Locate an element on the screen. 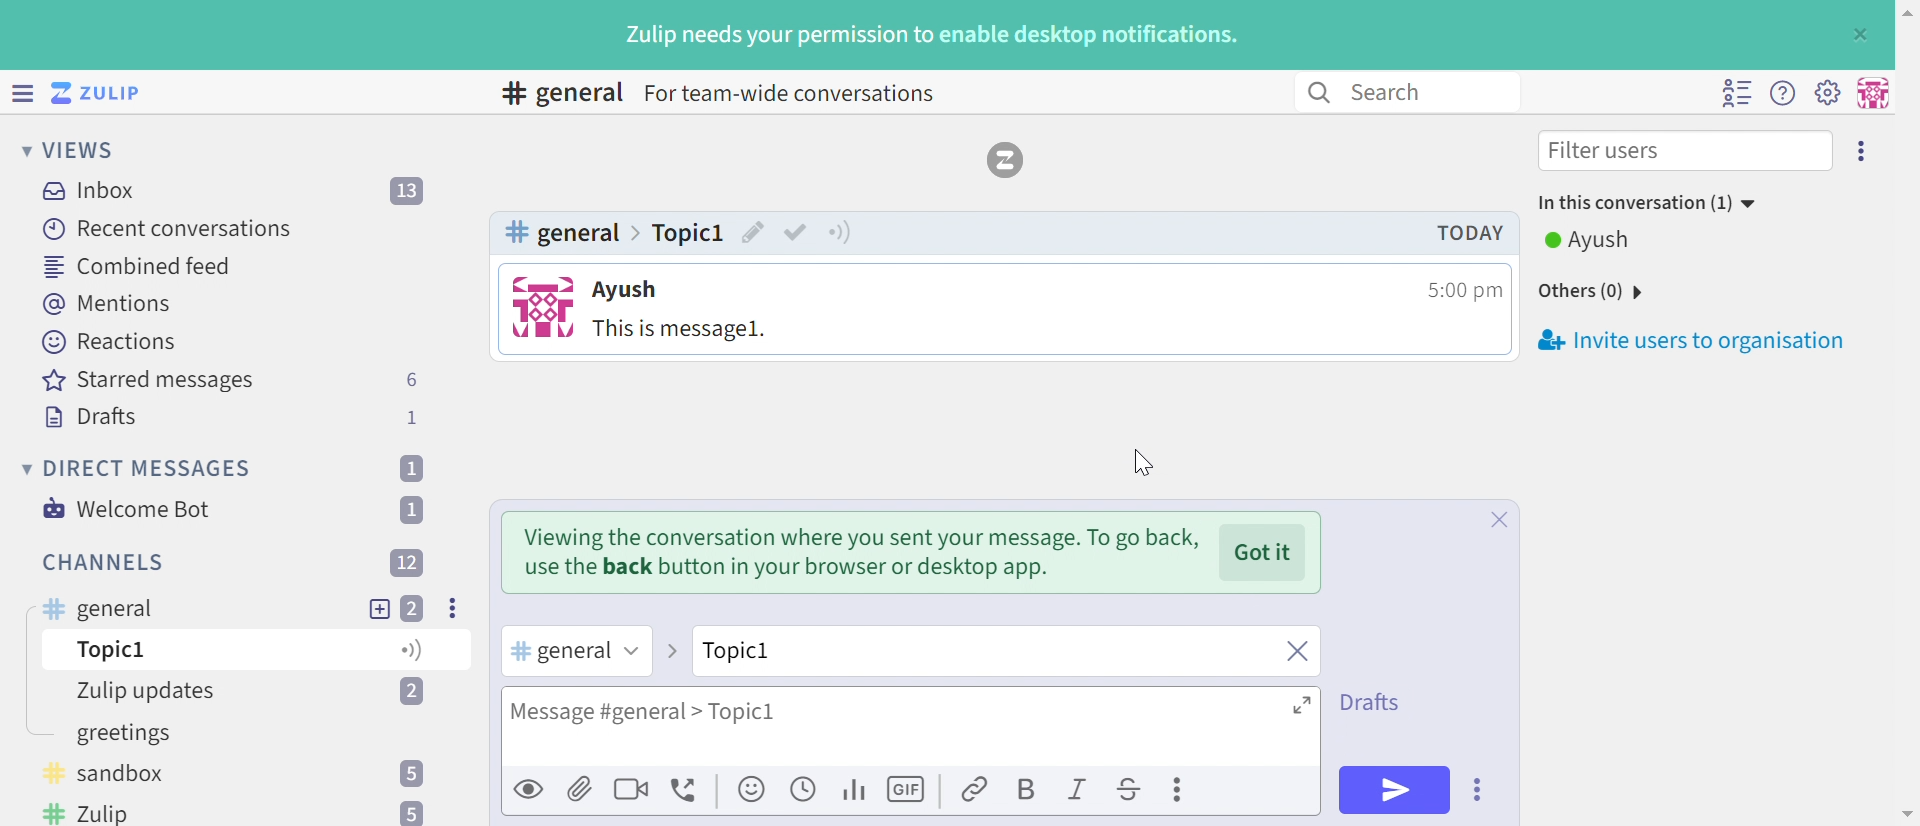 The height and width of the screenshot is (826, 1920). CHANNELS is located at coordinates (105, 563).